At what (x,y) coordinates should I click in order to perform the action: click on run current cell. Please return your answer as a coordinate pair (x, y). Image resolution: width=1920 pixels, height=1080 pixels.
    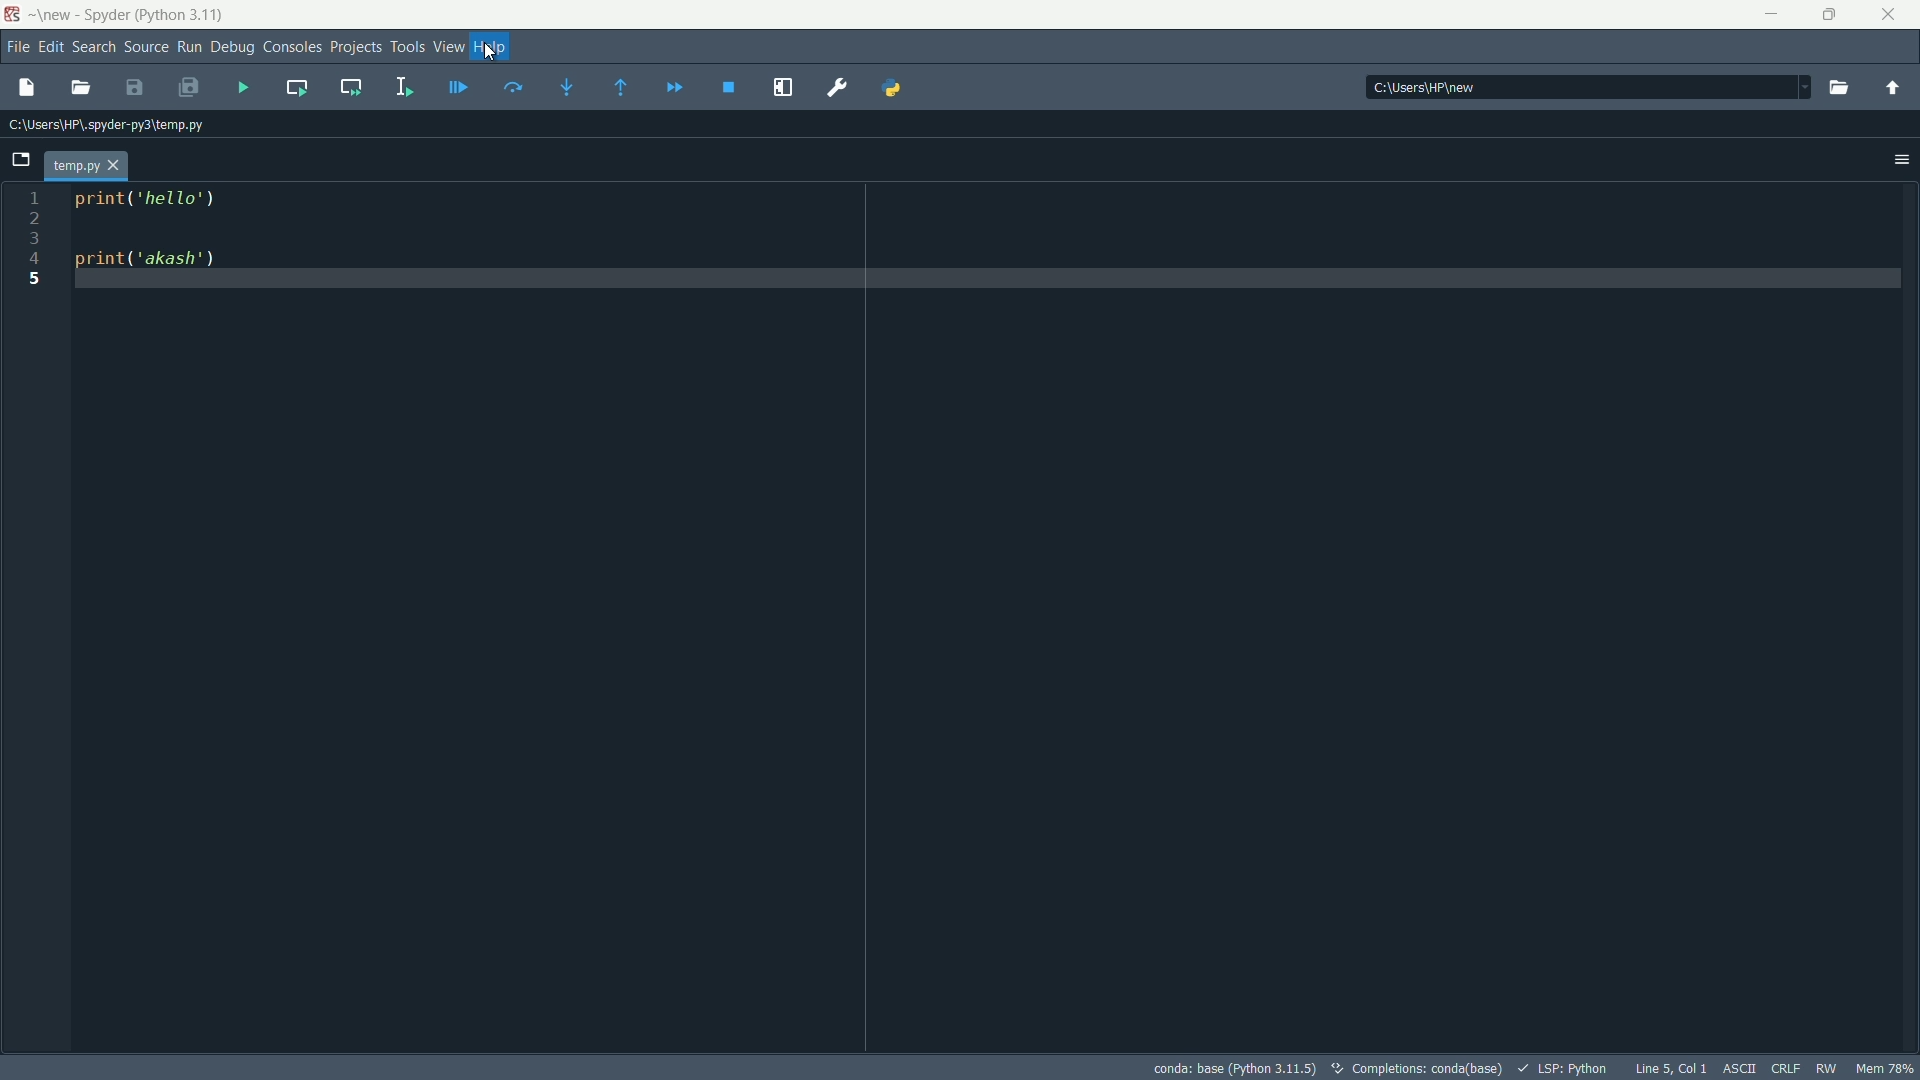
    Looking at the image, I should click on (293, 87).